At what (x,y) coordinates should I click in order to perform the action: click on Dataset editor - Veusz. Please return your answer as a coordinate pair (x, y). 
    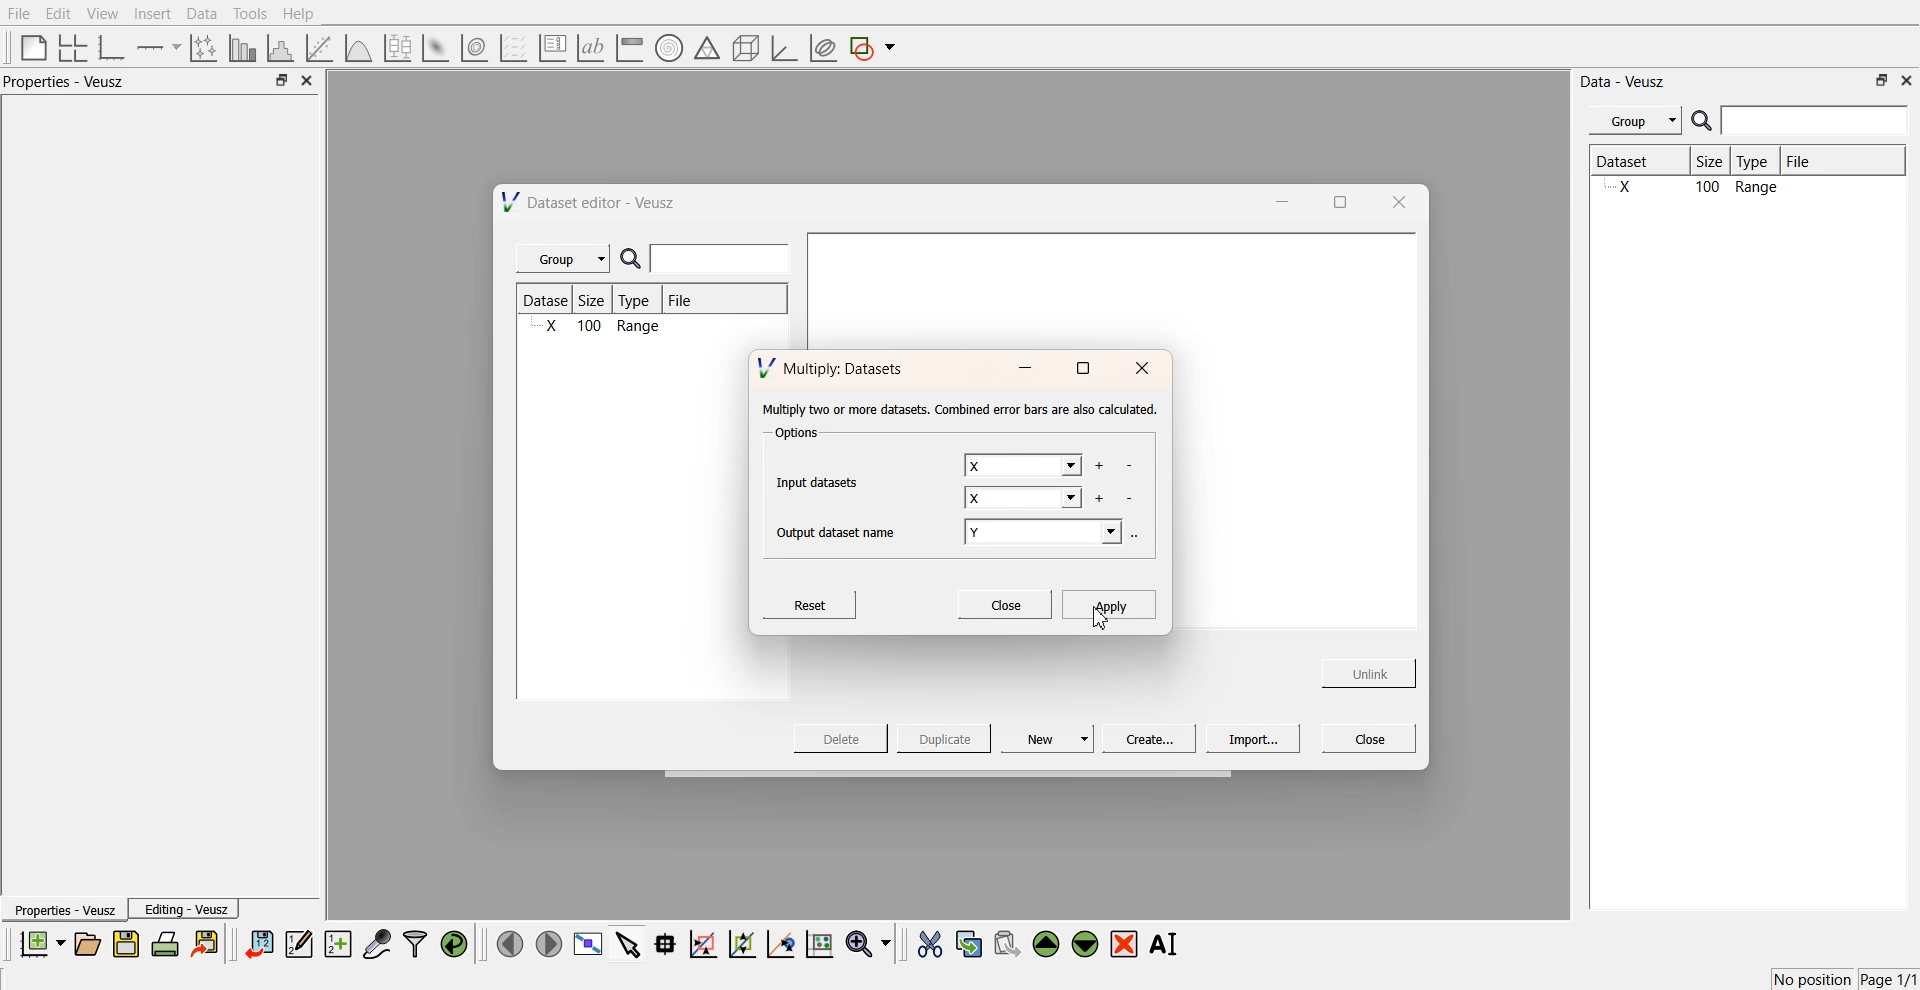
    Looking at the image, I should click on (591, 202).